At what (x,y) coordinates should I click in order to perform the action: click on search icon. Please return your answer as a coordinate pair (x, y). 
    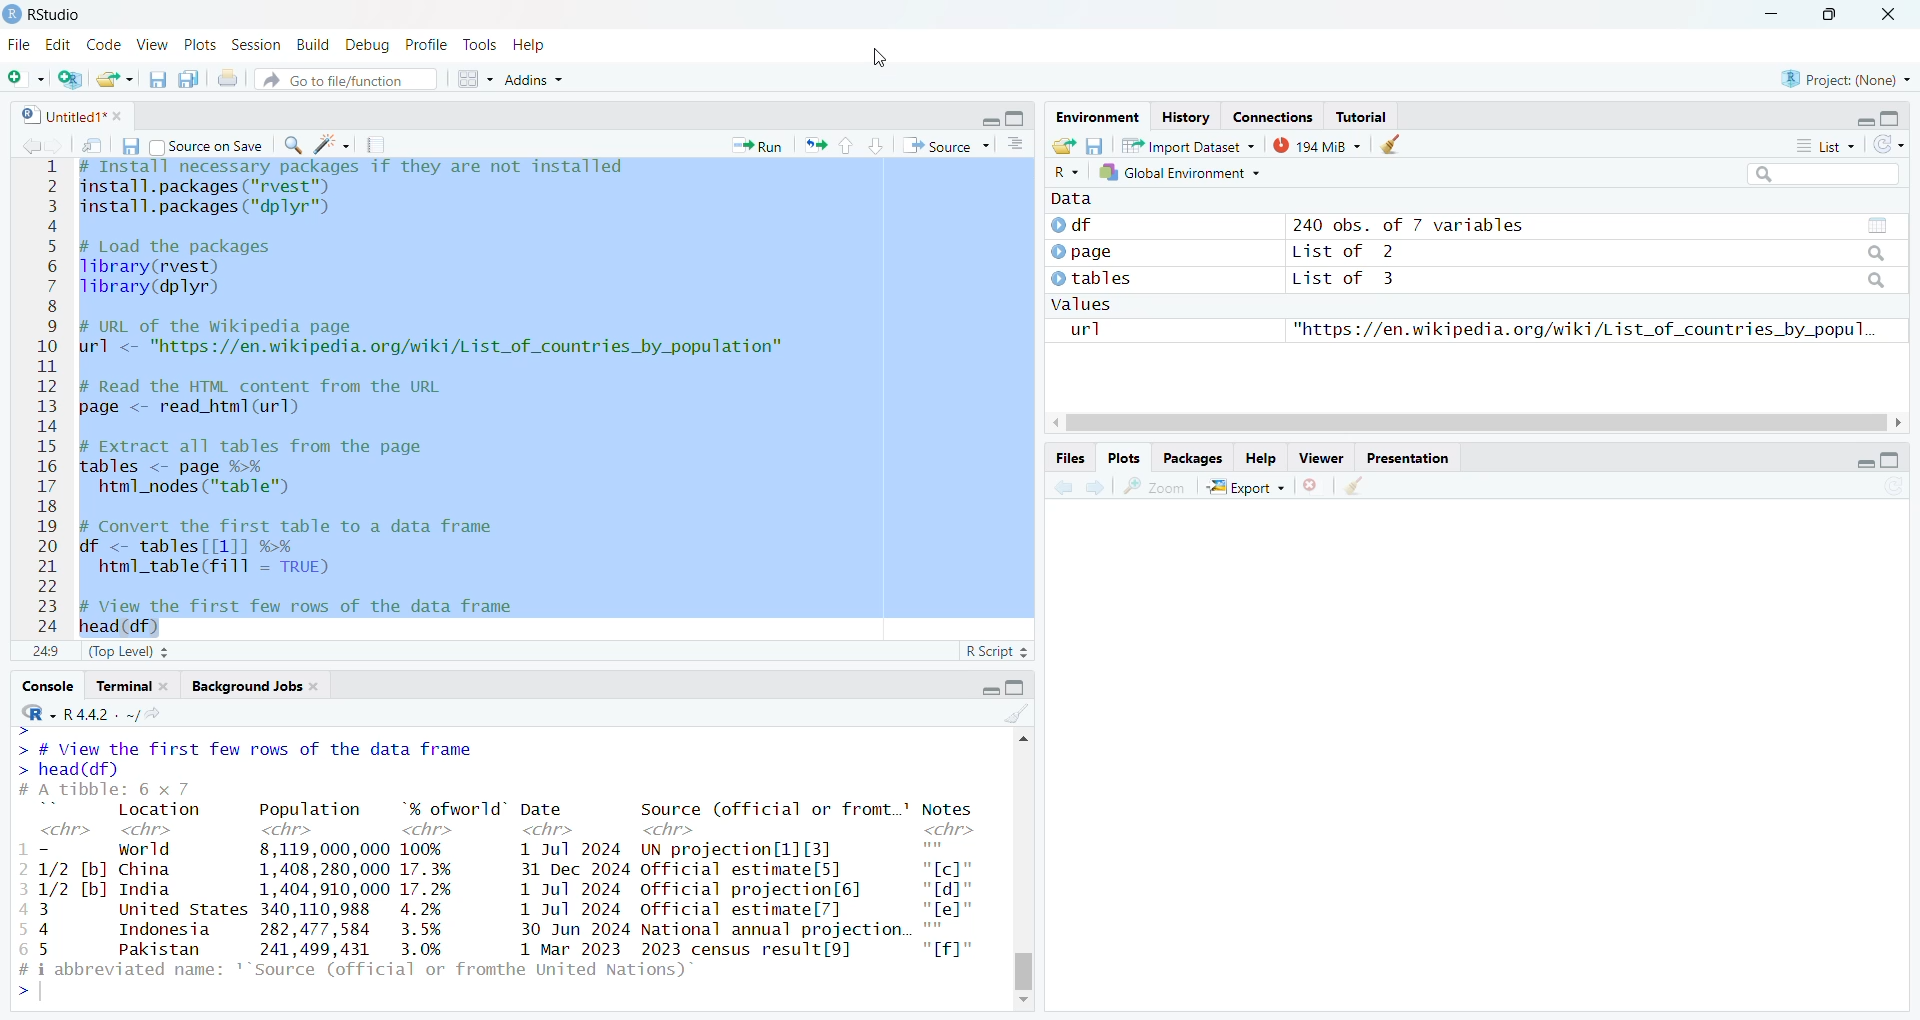
    Looking at the image, I should click on (1876, 281).